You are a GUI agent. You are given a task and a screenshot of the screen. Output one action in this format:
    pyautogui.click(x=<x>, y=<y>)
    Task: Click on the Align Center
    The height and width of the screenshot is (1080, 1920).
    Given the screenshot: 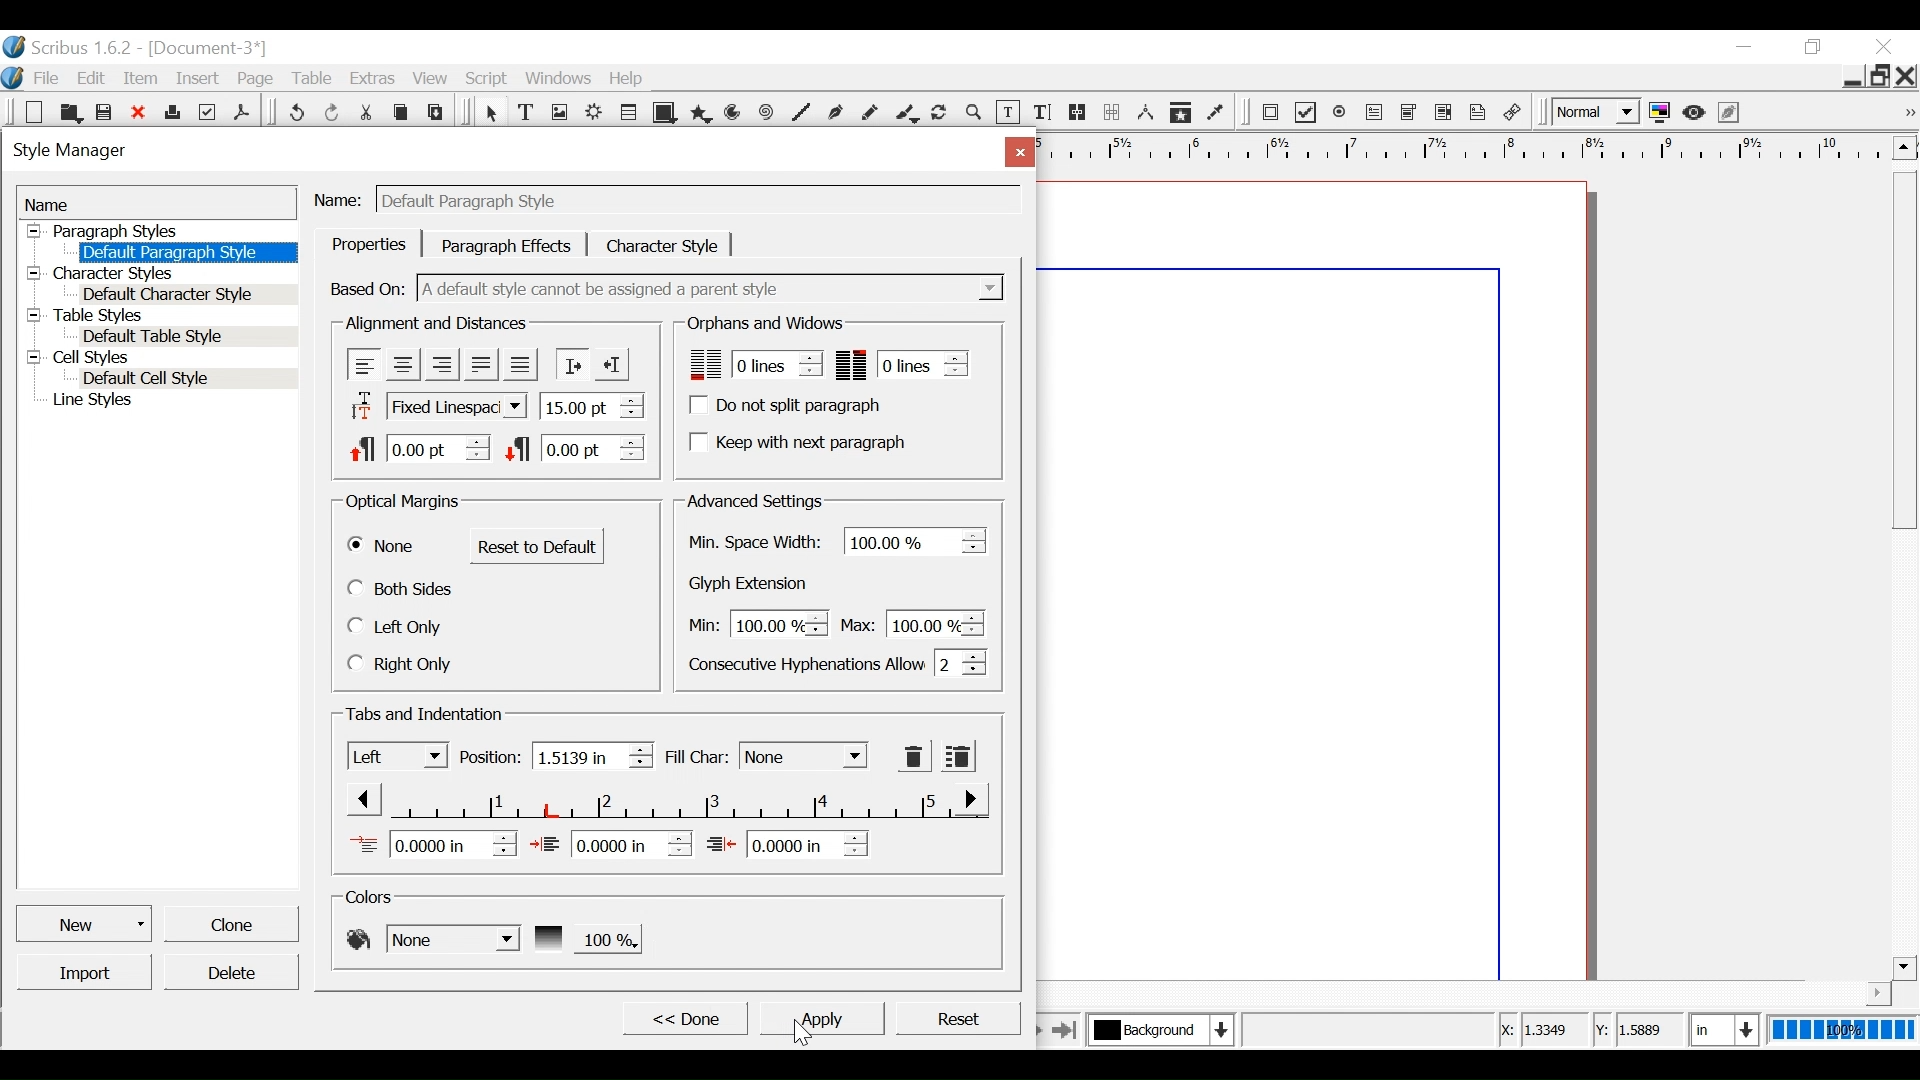 What is the action you would take?
    pyautogui.click(x=403, y=365)
    